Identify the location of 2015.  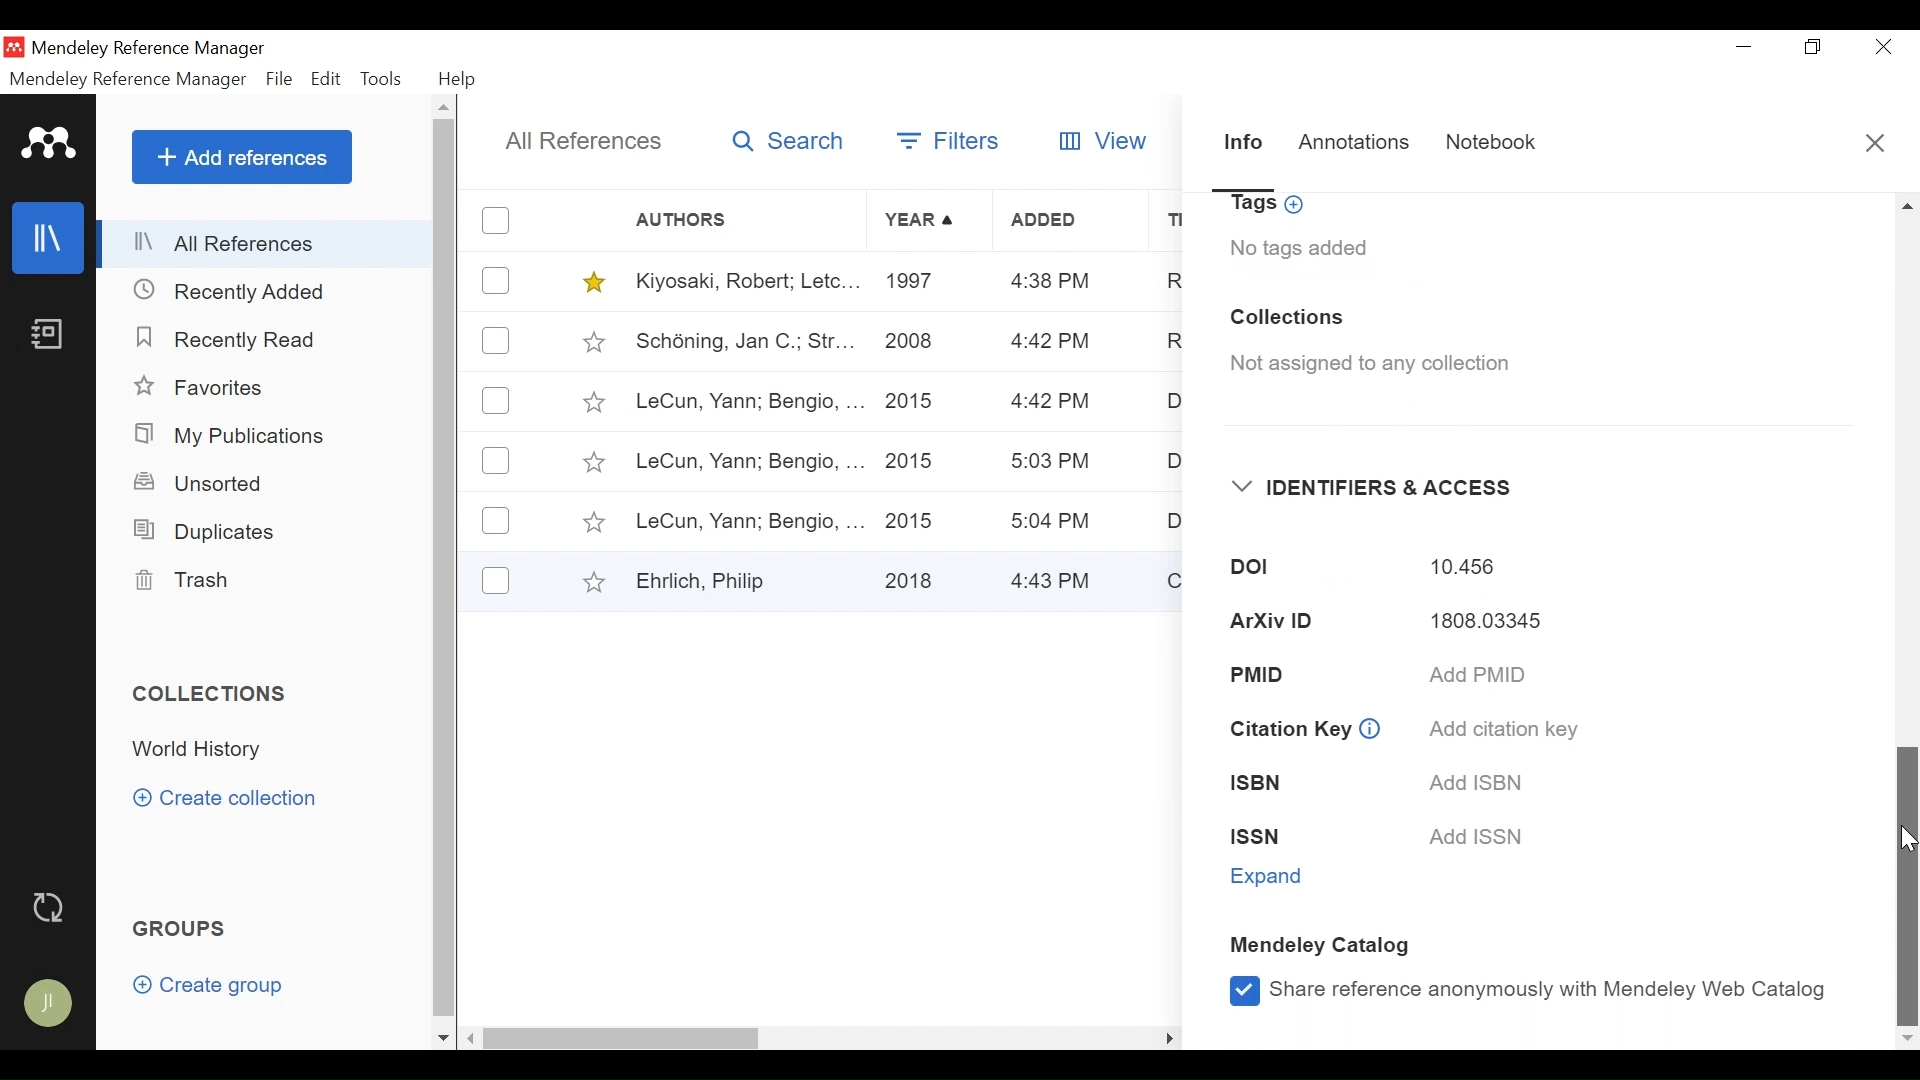
(916, 518).